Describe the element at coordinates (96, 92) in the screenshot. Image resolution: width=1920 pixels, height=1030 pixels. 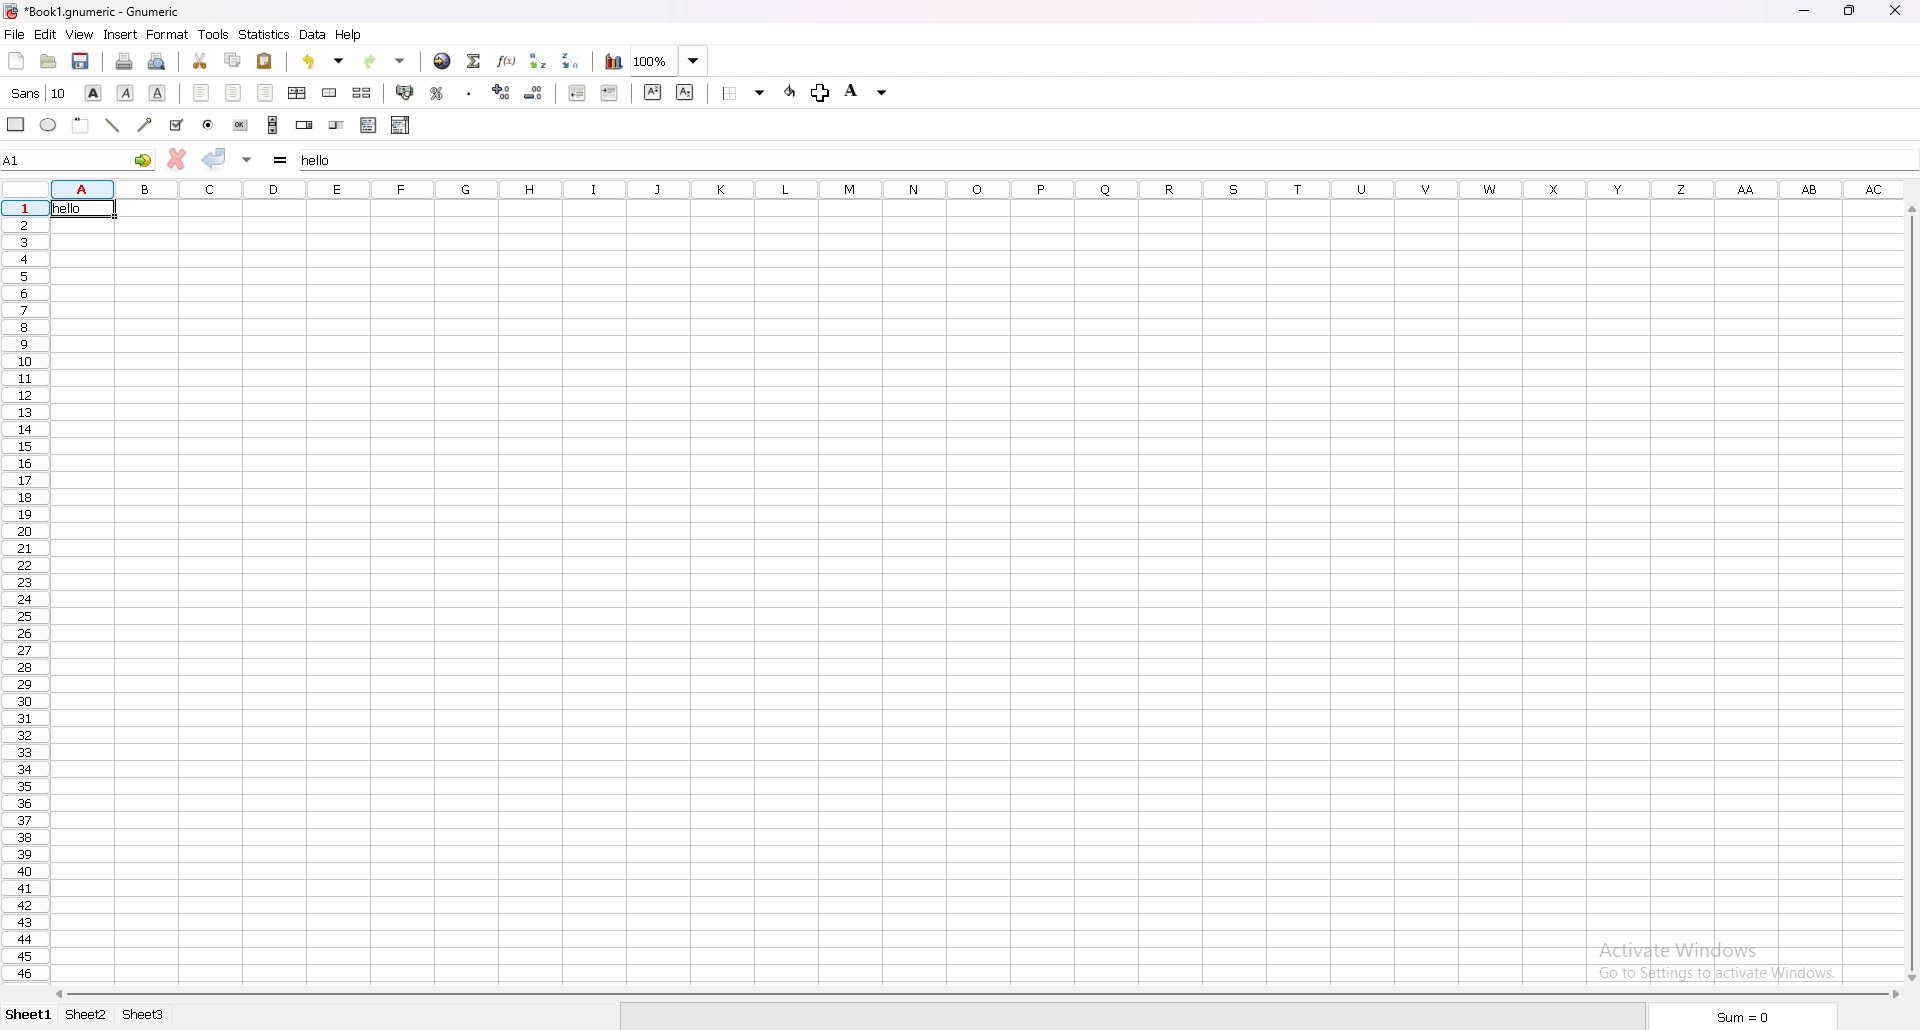
I see `bold` at that location.